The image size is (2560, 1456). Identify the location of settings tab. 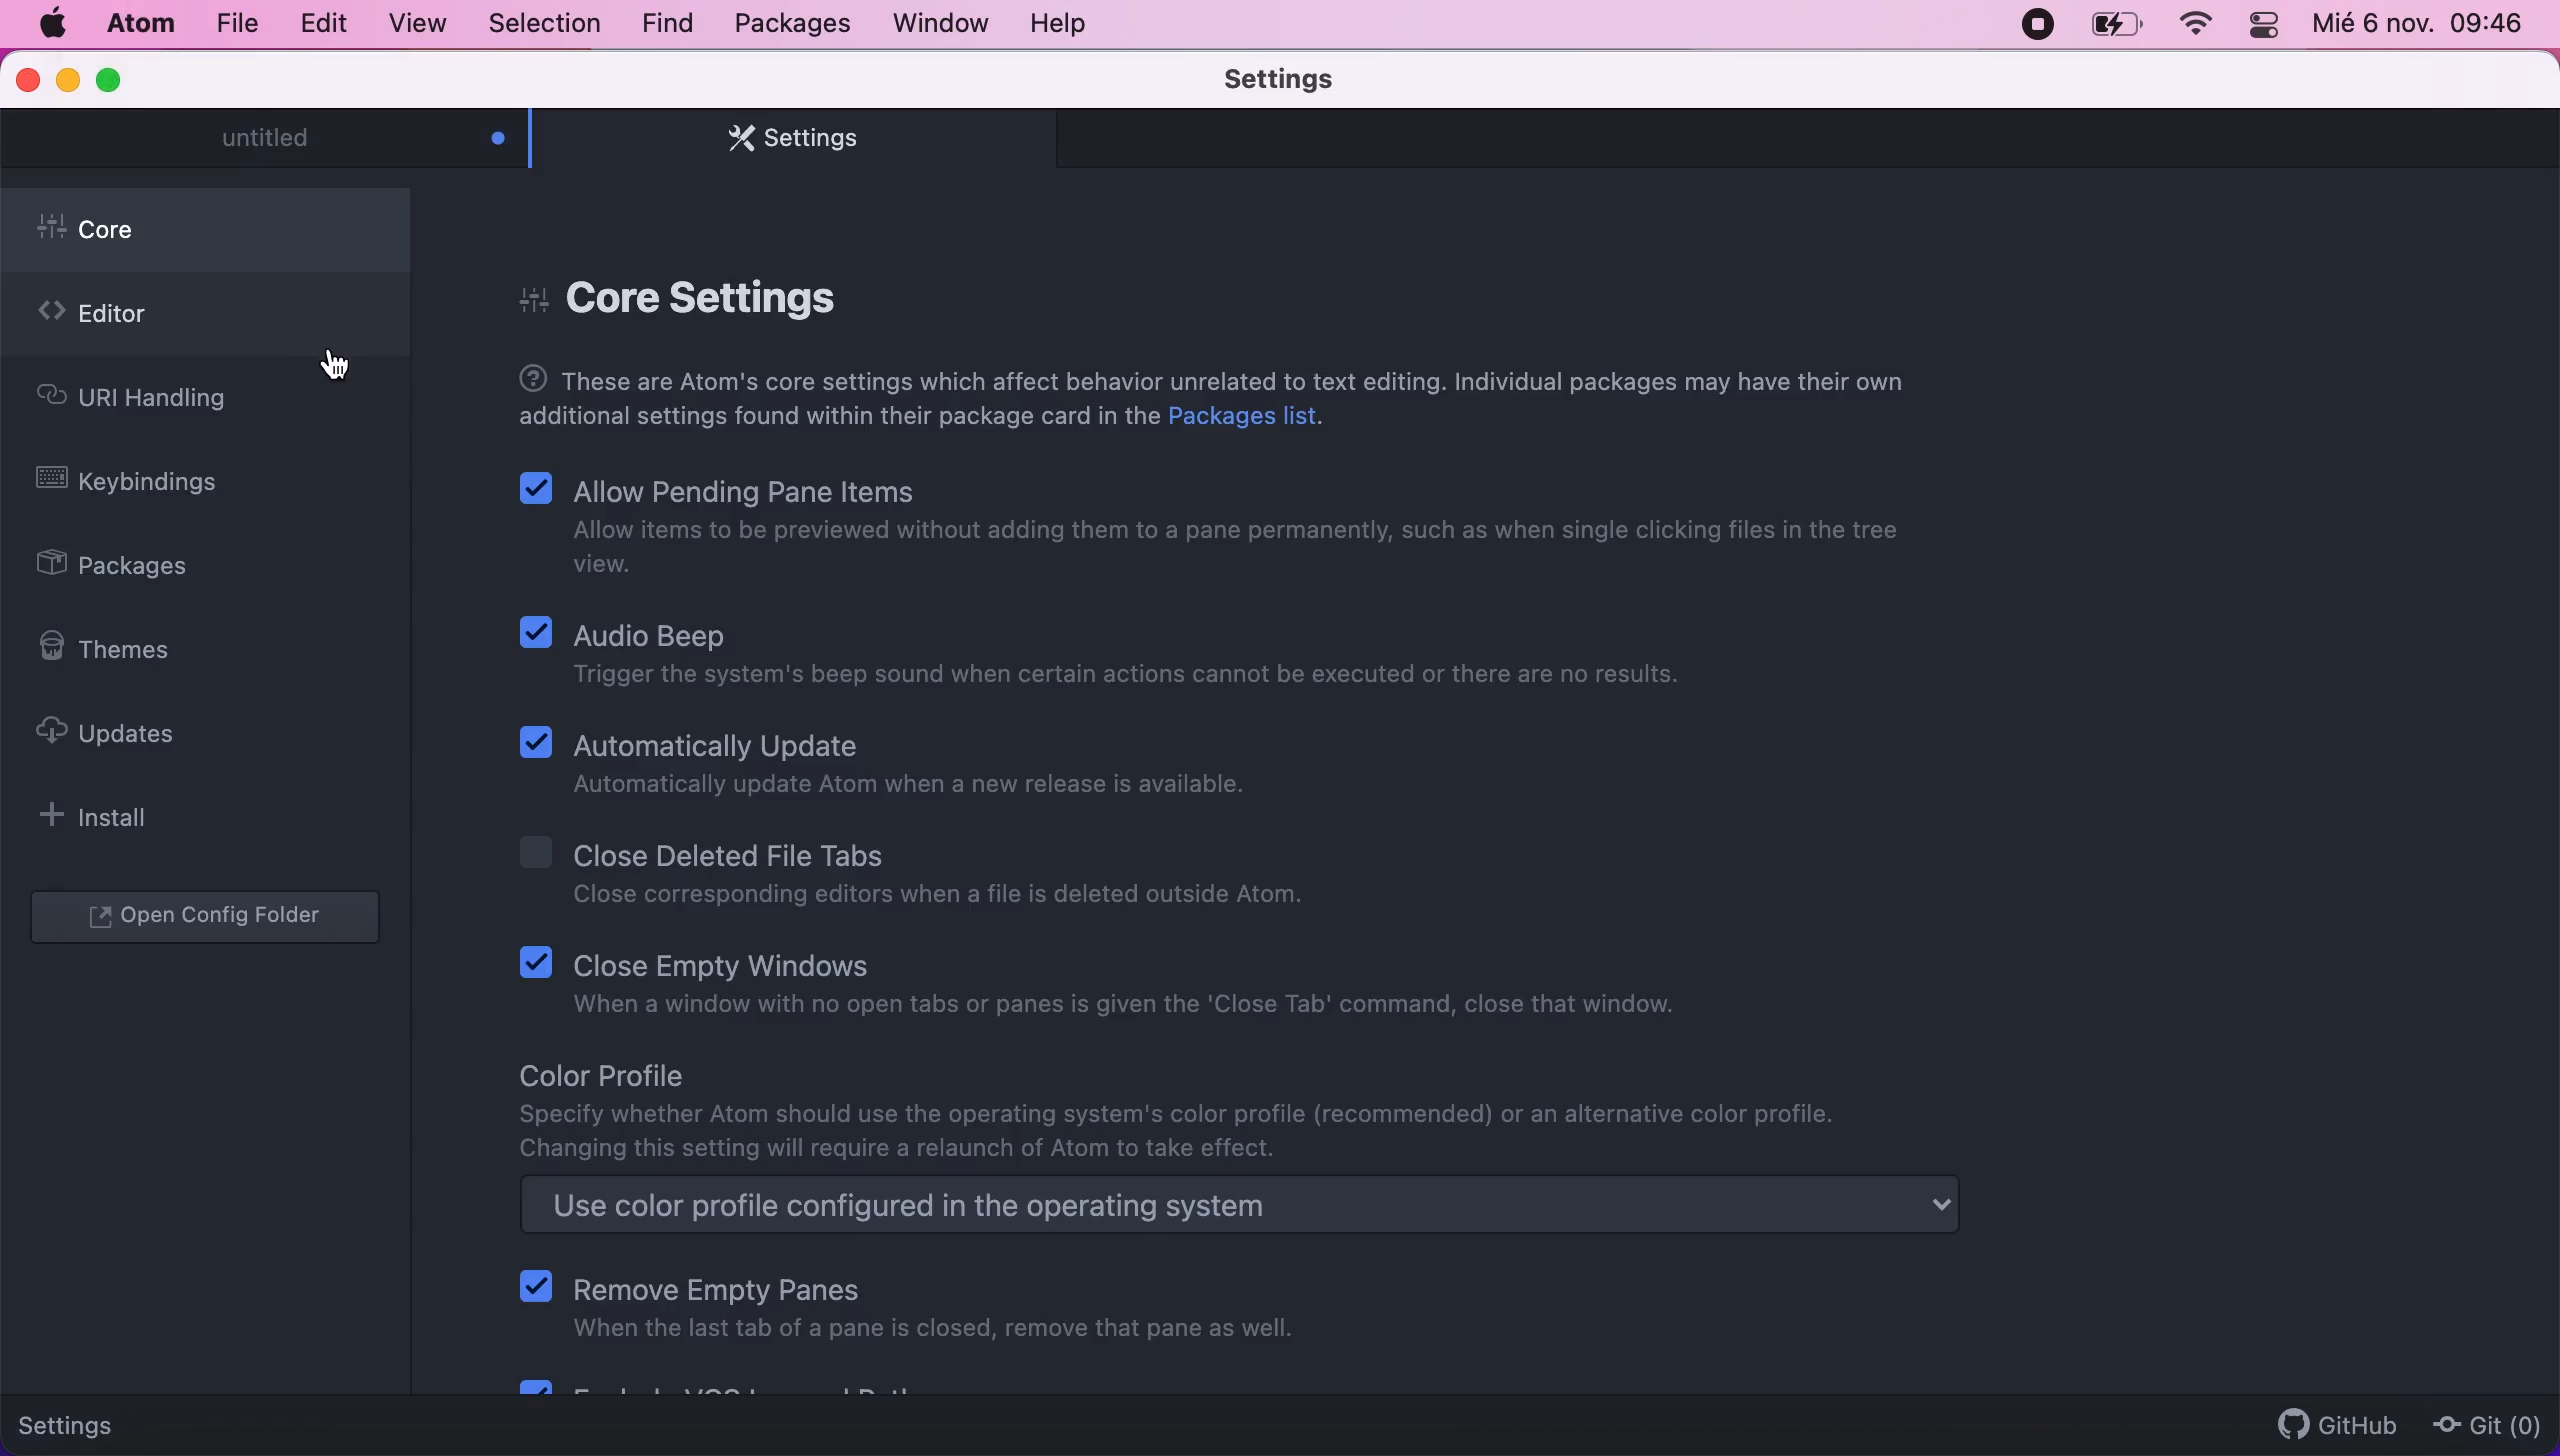
(800, 141).